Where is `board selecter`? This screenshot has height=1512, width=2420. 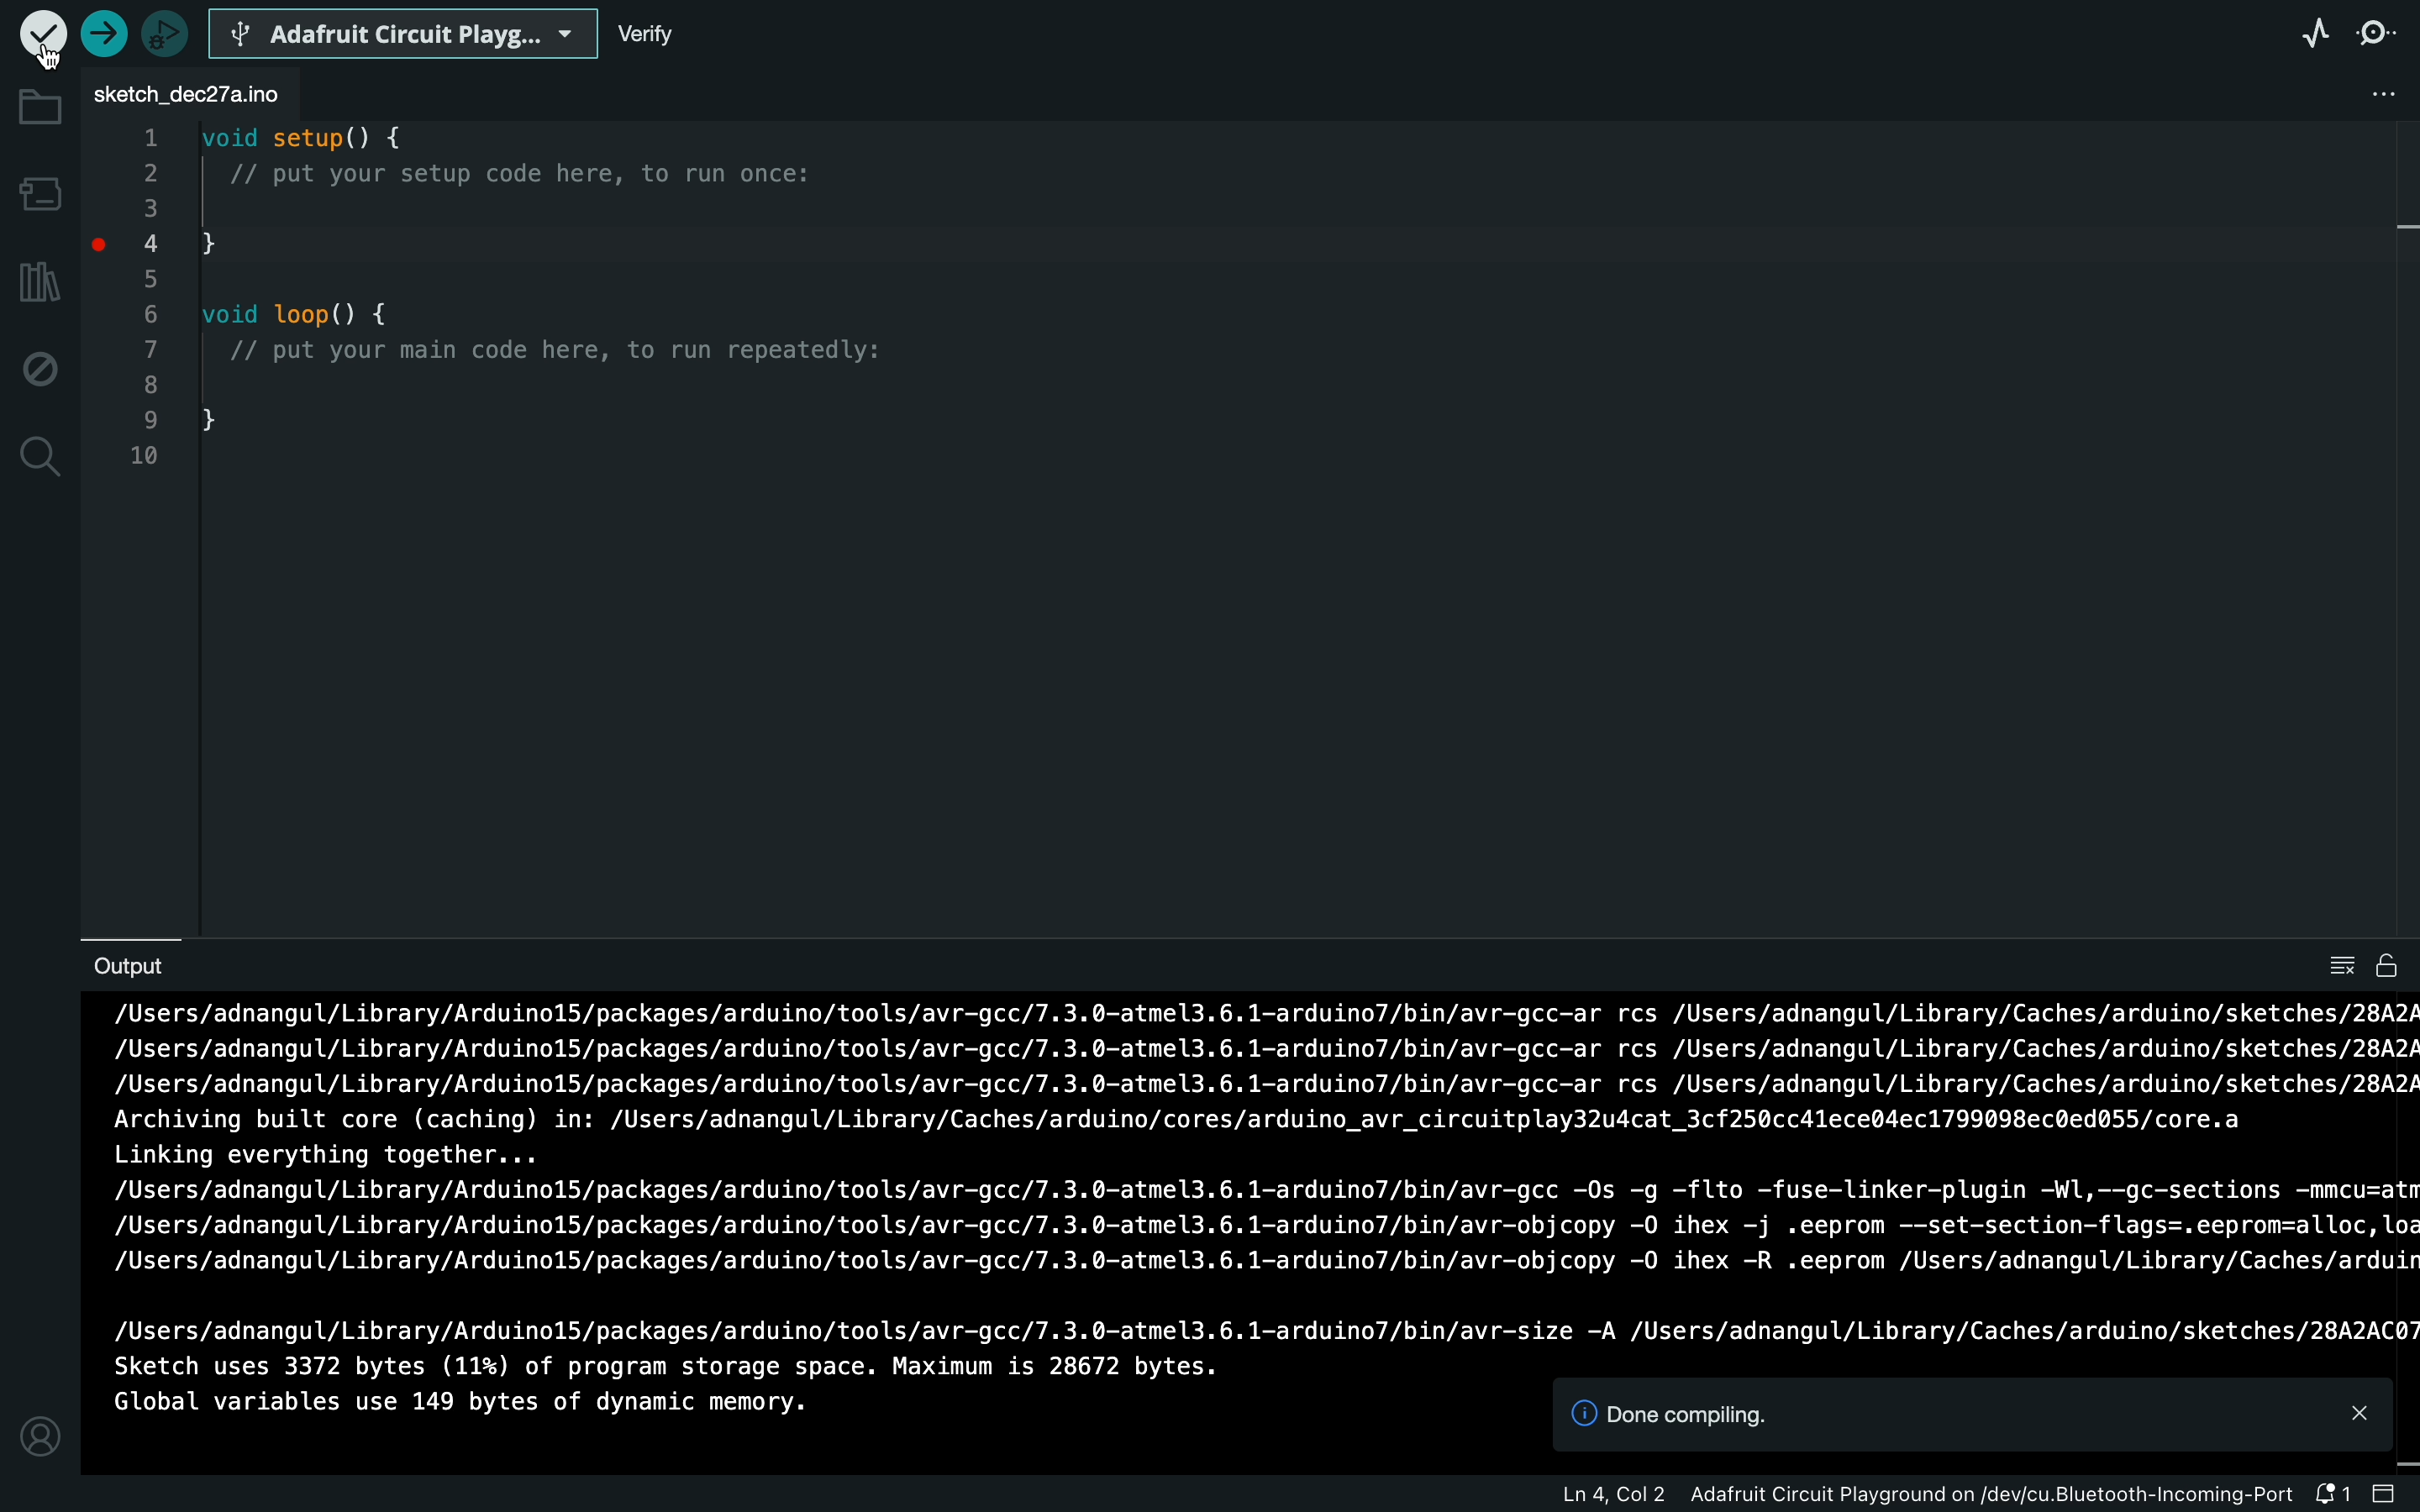
board selecter is located at coordinates (404, 30).